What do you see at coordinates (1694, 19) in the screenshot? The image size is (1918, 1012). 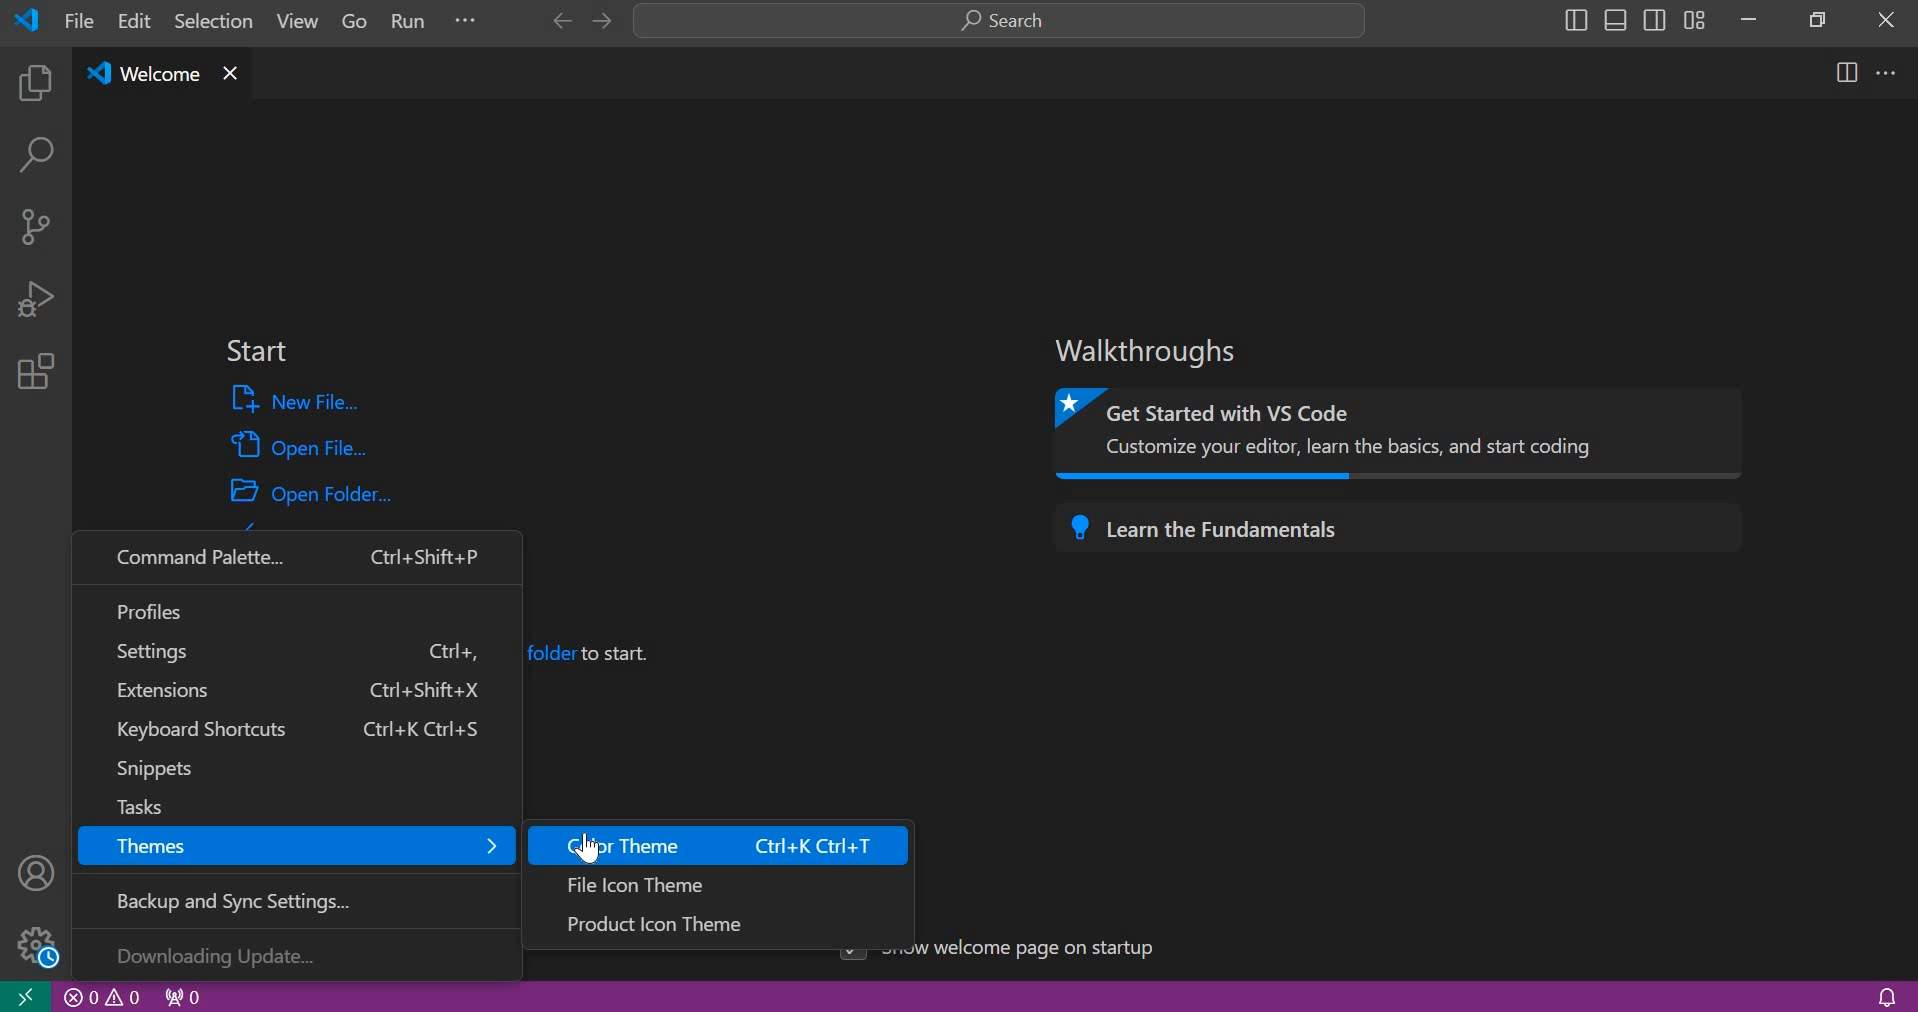 I see `customize layout` at bounding box center [1694, 19].